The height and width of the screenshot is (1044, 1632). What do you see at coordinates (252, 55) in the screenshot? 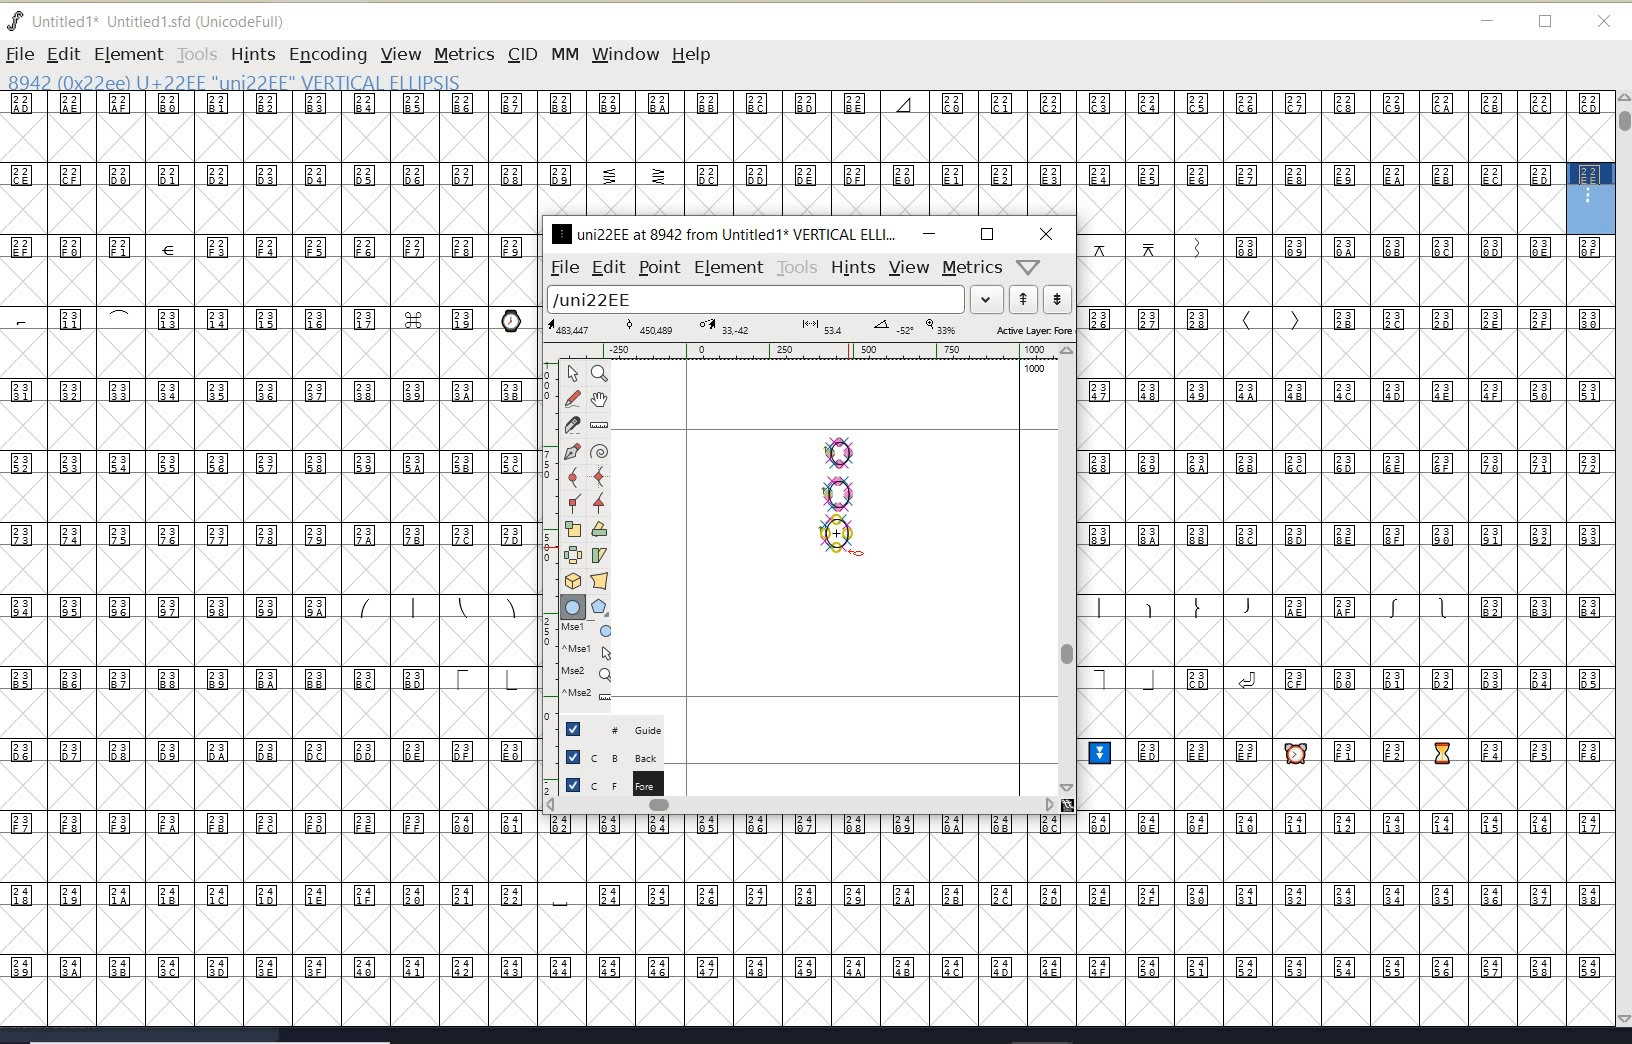
I see `HINTS` at bounding box center [252, 55].